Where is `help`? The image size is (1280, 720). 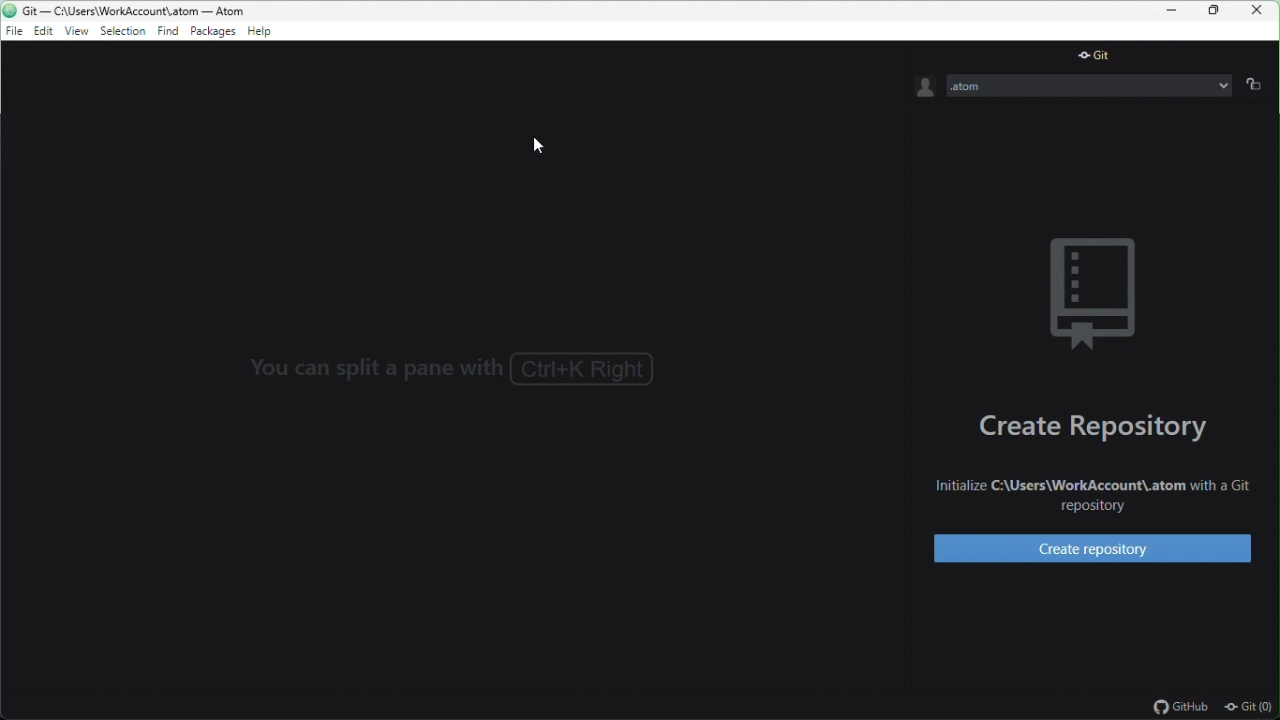
help is located at coordinates (260, 32).